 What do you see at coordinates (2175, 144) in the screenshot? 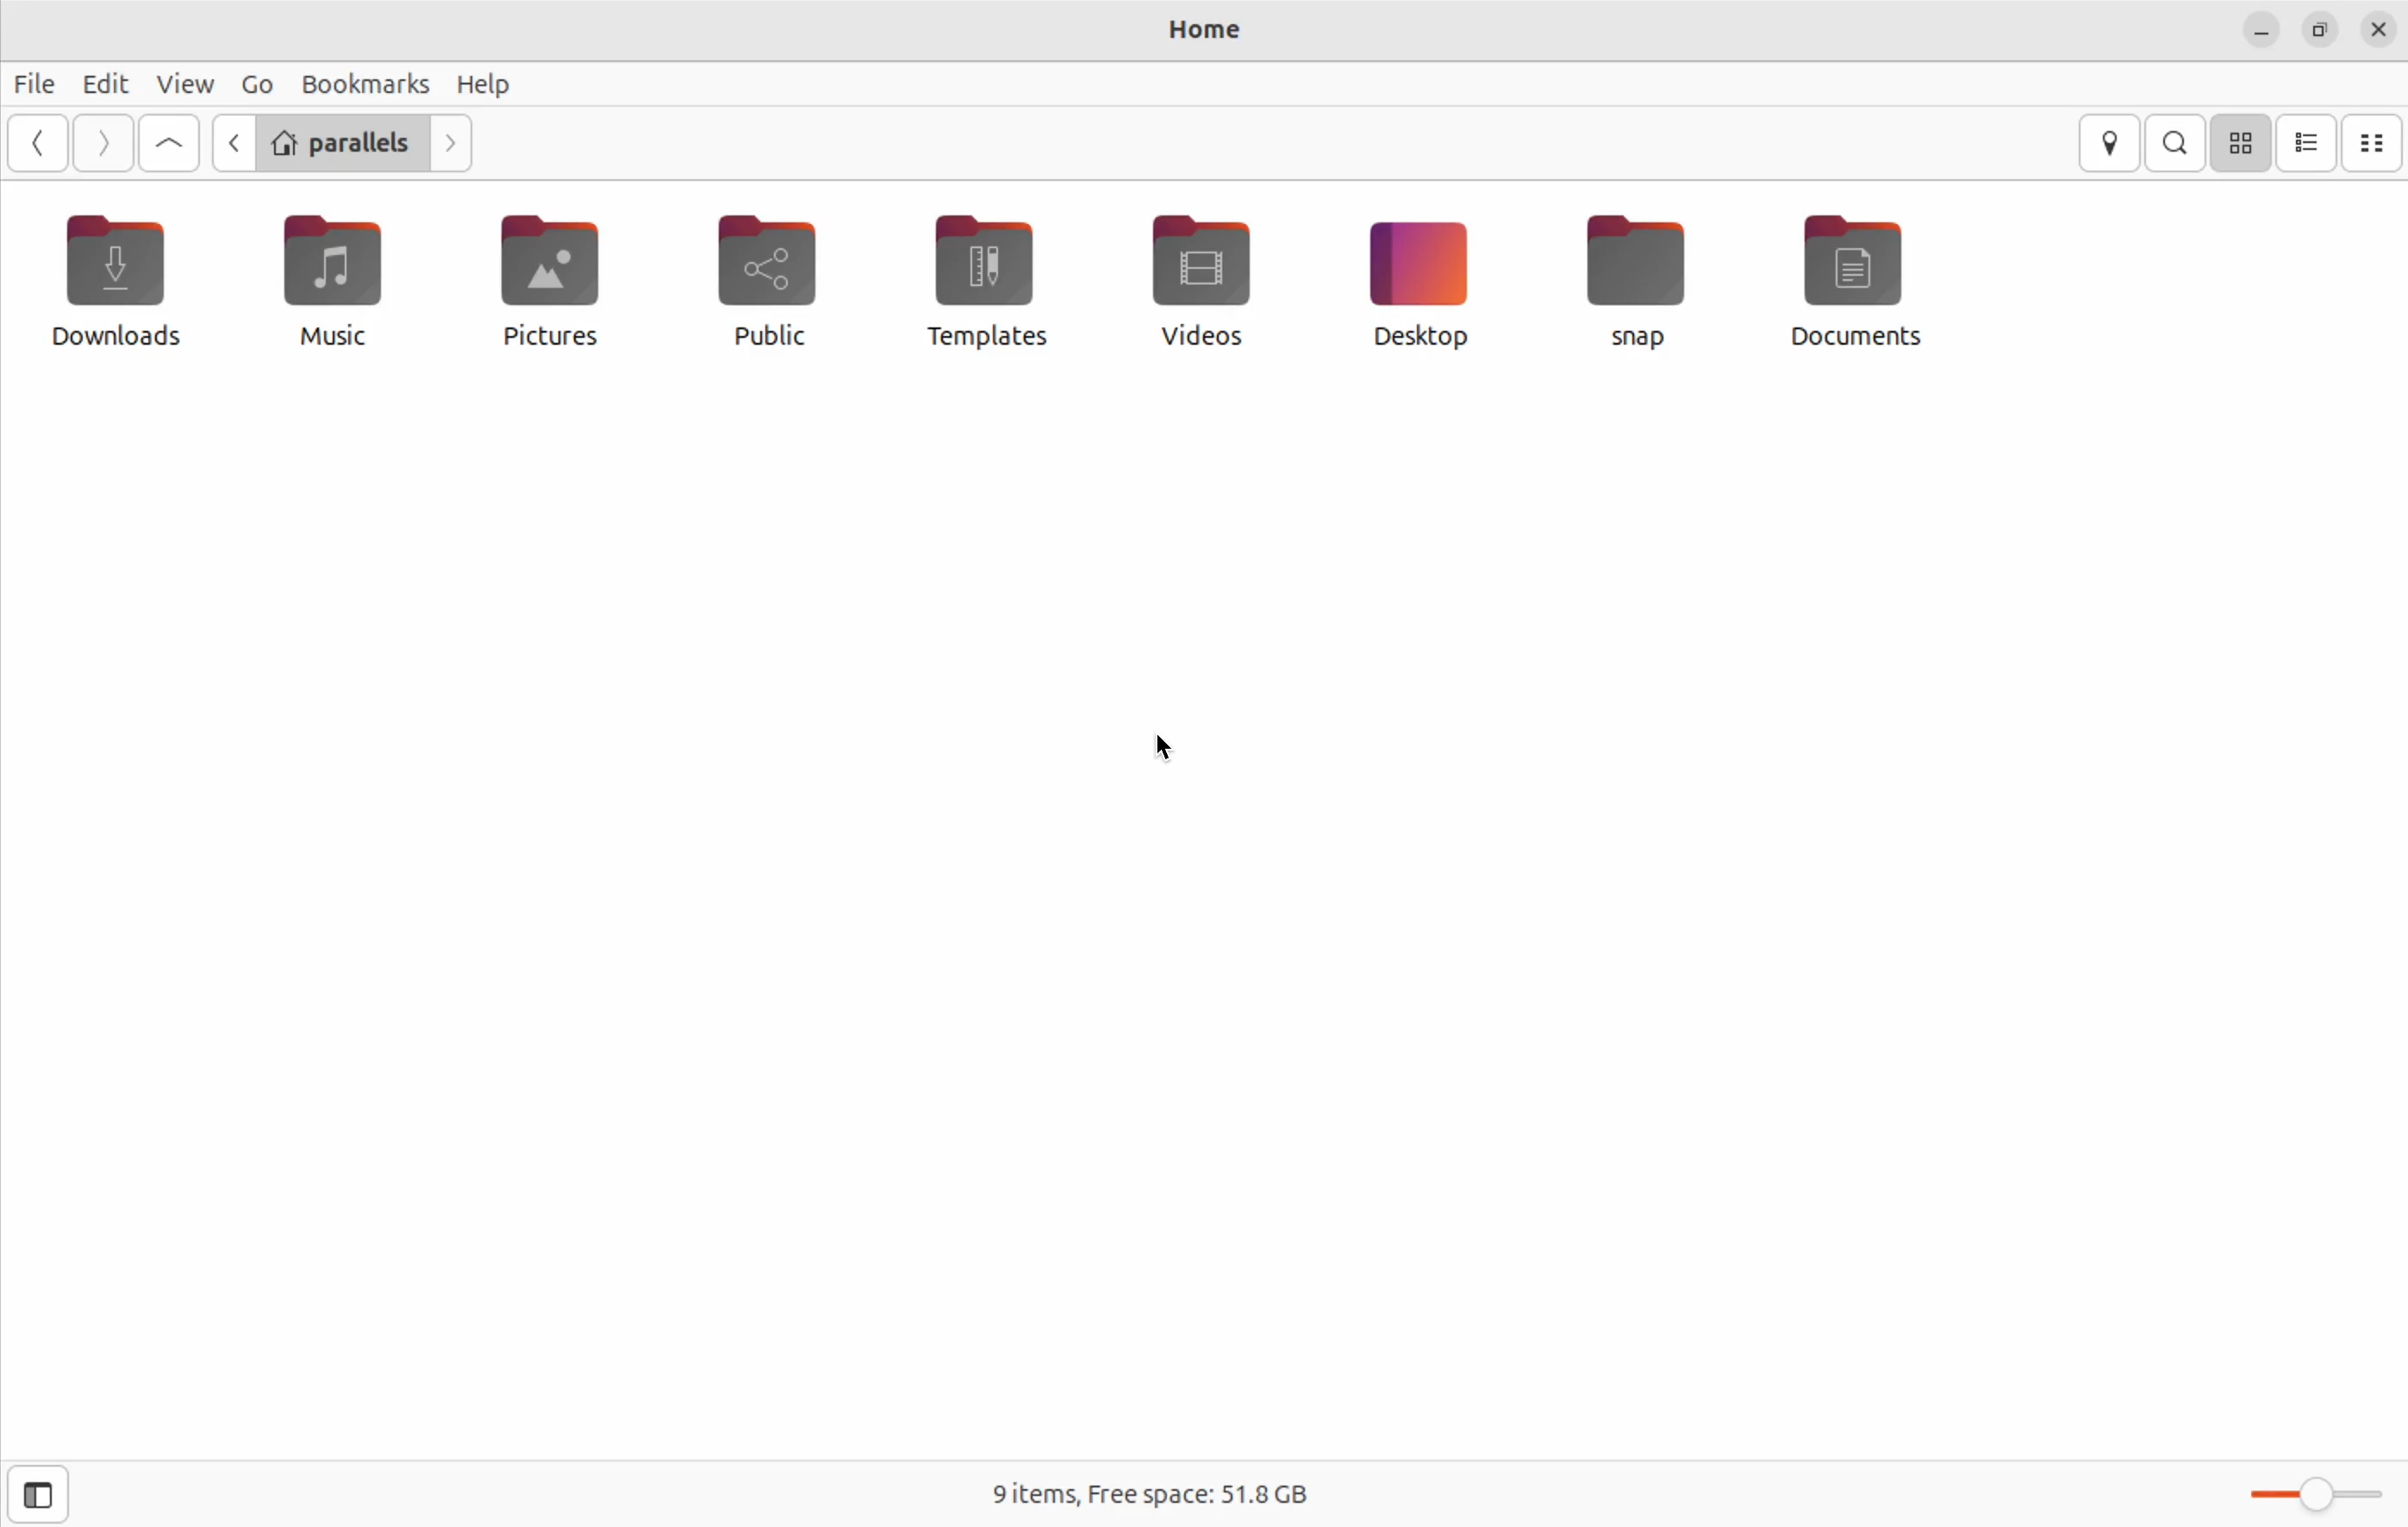
I see `search` at bounding box center [2175, 144].